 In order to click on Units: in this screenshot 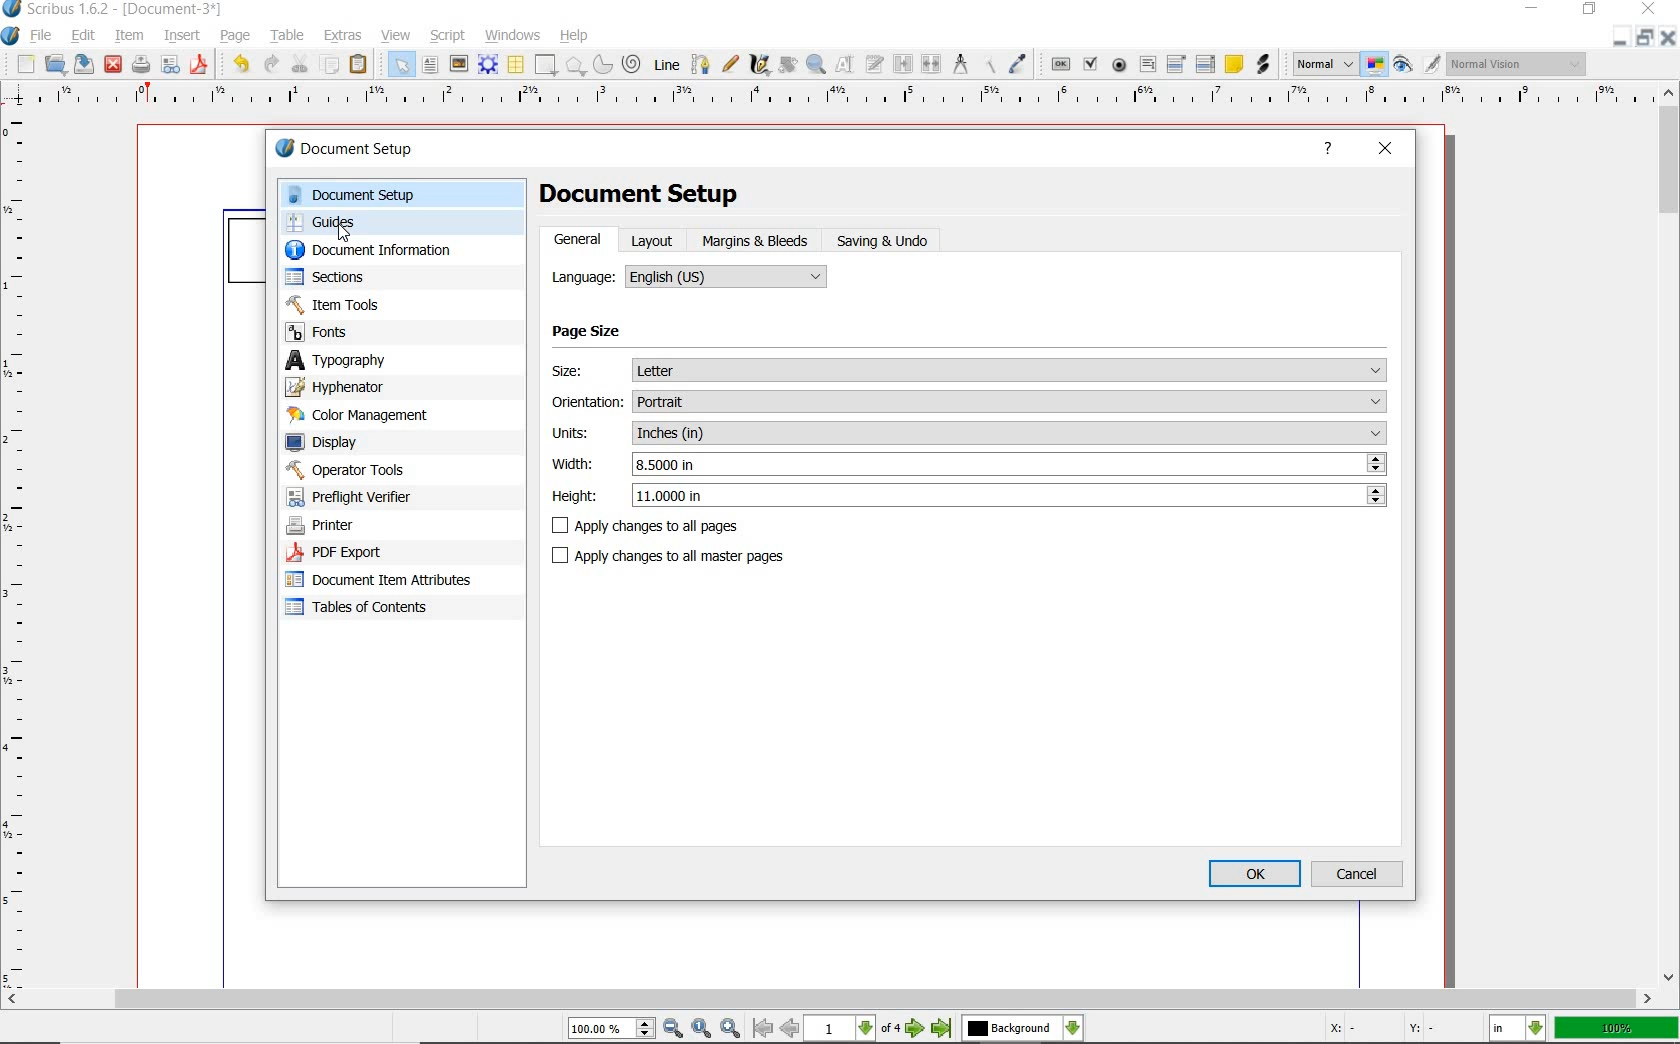, I will do `click(574, 433)`.